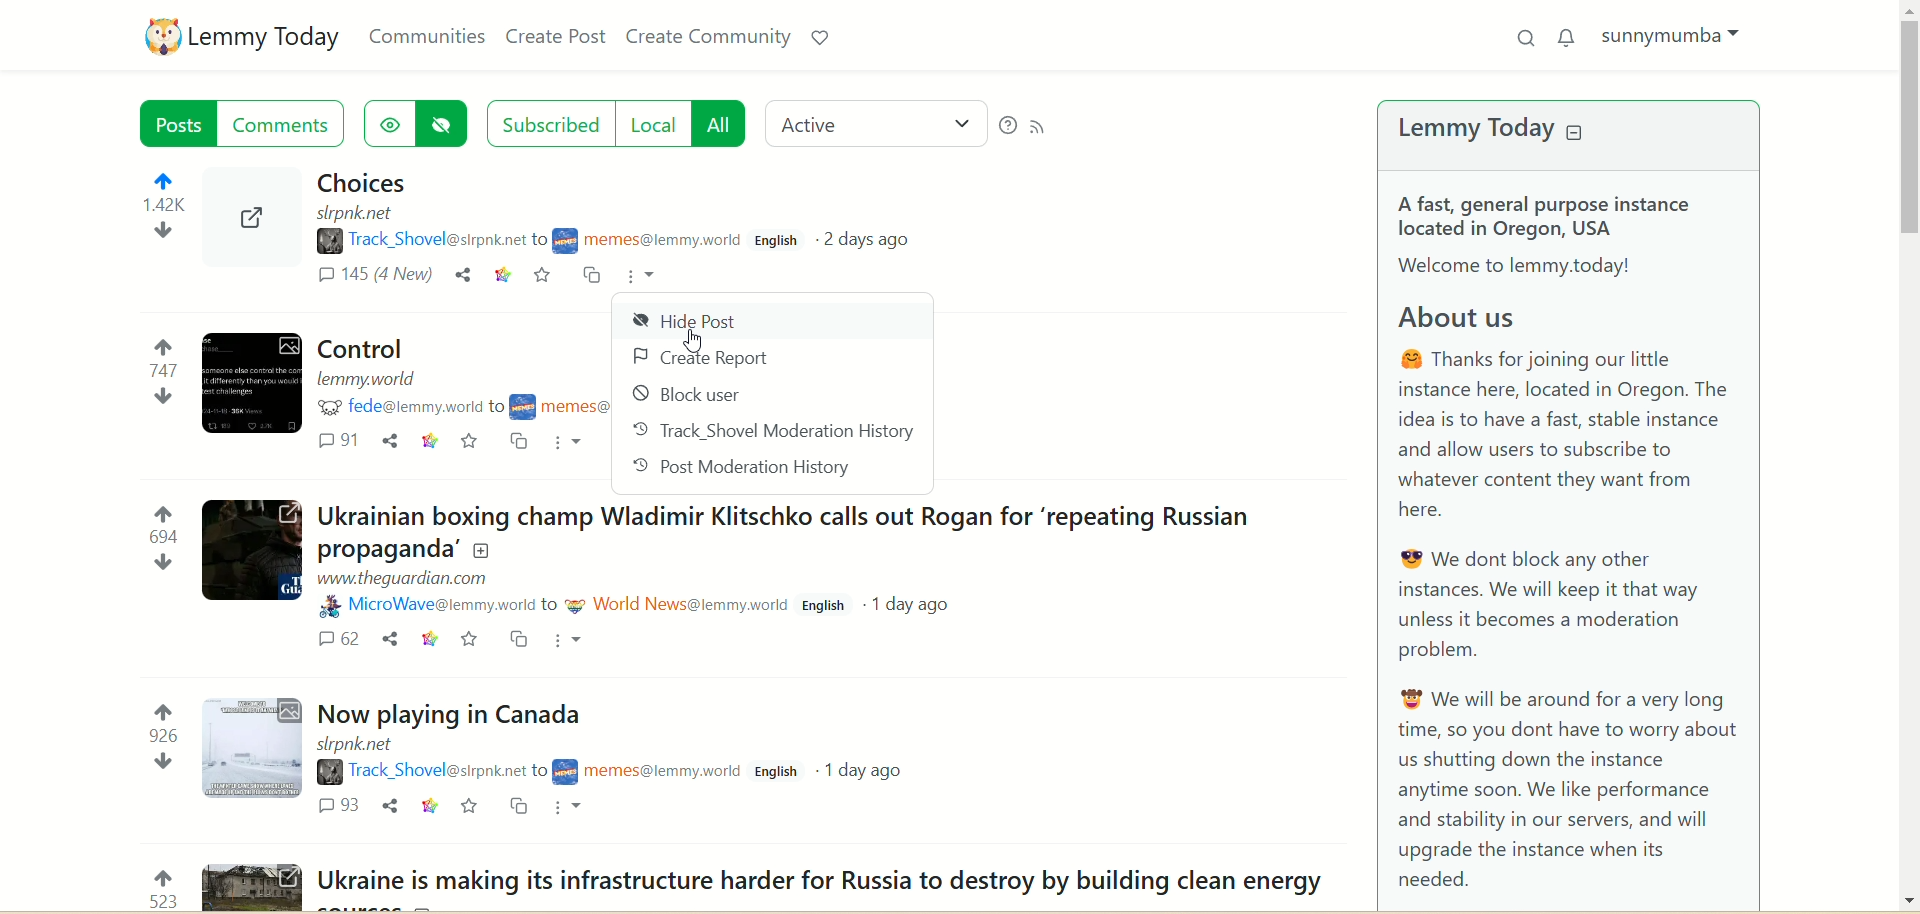  I want to click on comments, so click(340, 806).